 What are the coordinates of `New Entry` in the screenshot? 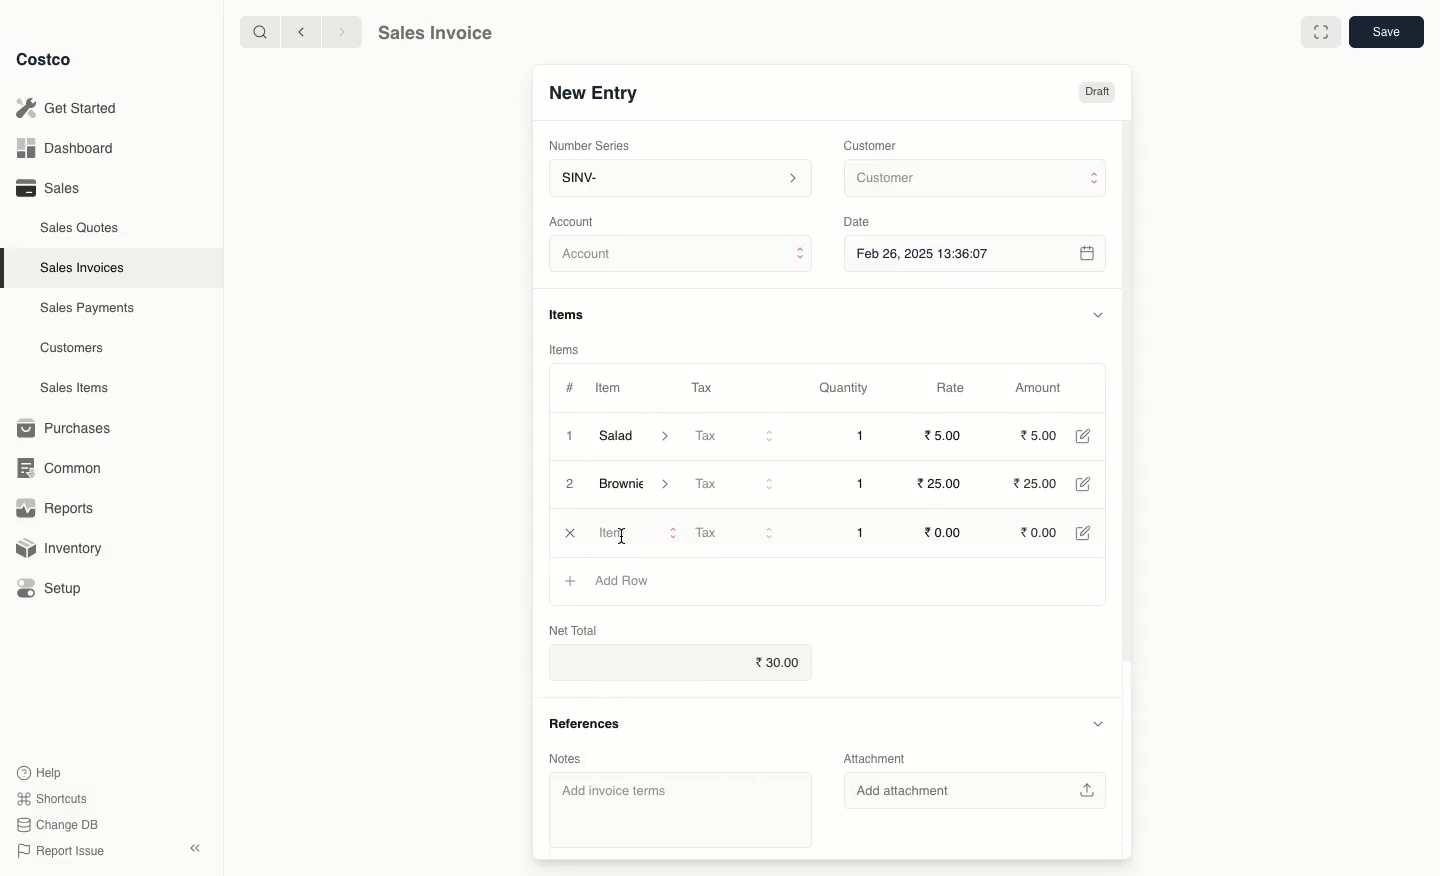 It's located at (592, 92).